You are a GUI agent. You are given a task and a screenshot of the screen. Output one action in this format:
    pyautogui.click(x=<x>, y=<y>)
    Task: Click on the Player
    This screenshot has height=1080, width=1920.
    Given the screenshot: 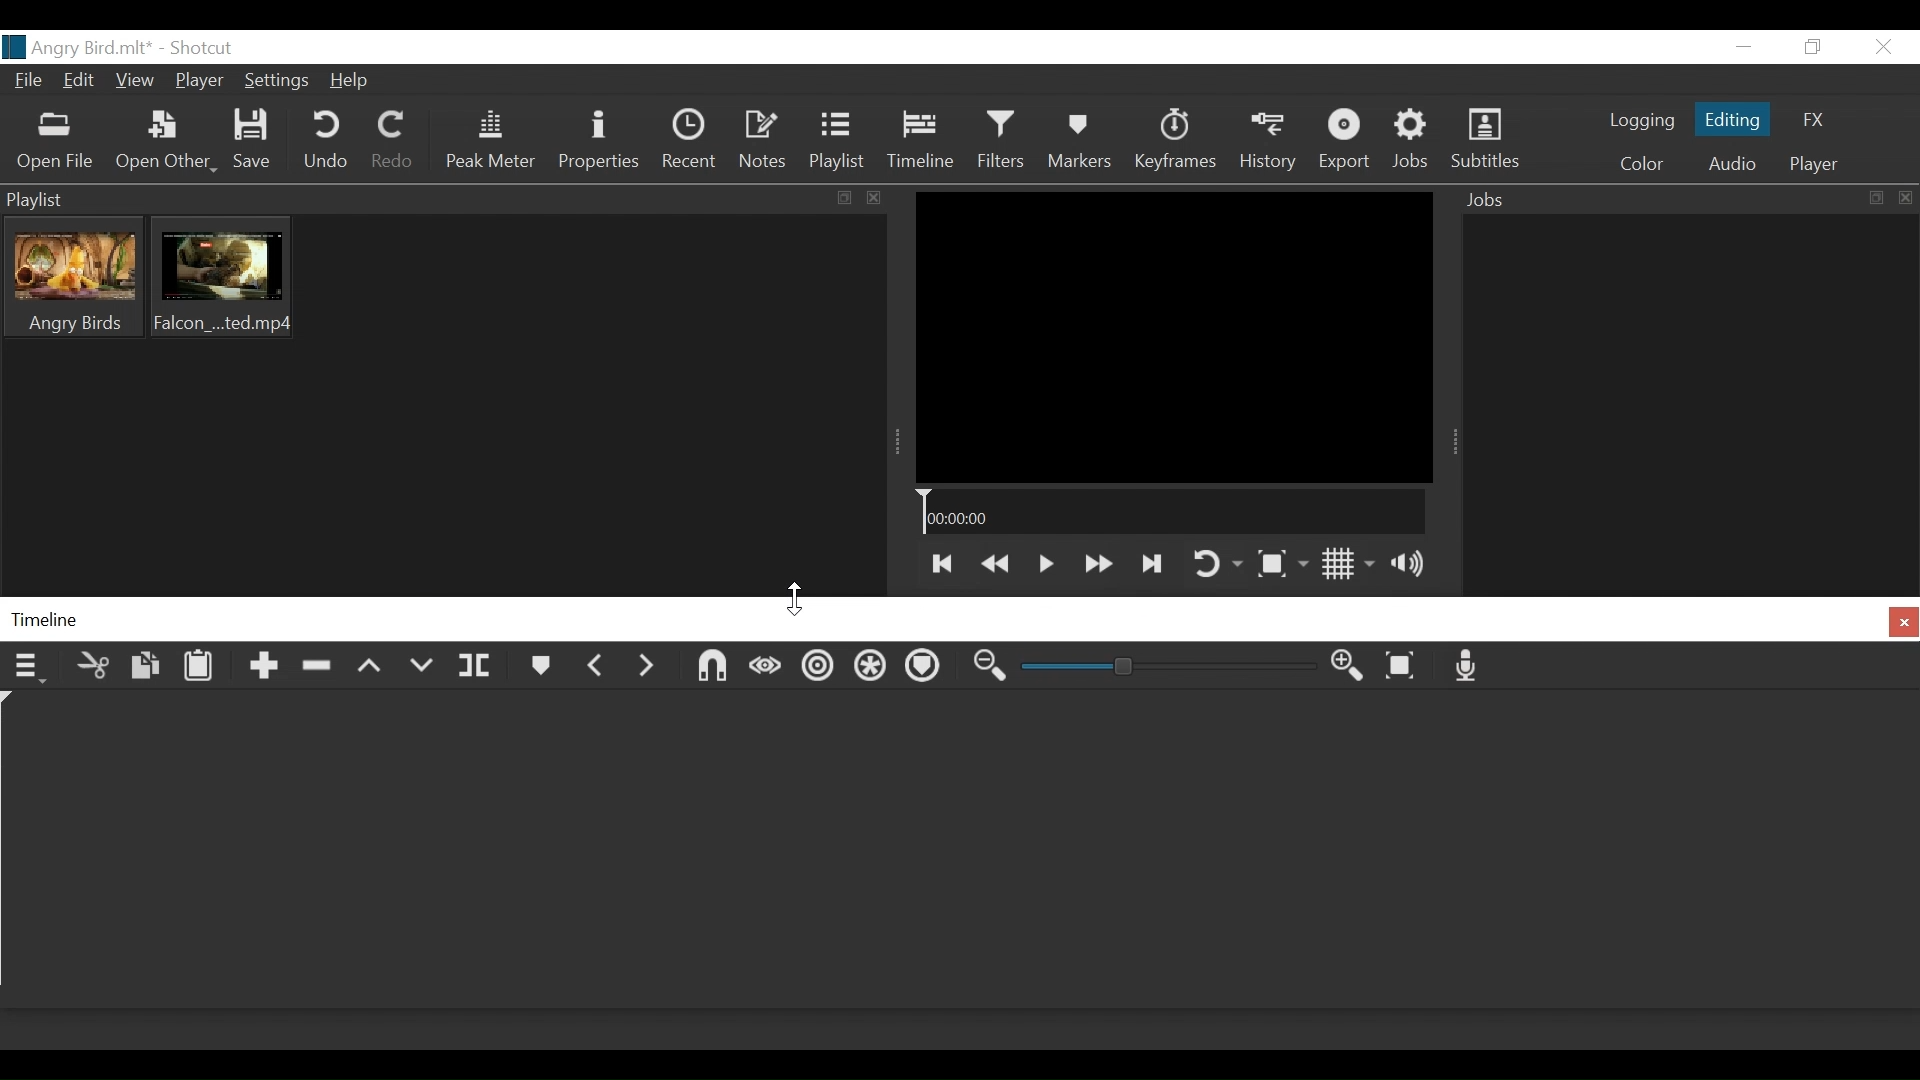 What is the action you would take?
    pyautogui.click(x=1810, y=165)
    